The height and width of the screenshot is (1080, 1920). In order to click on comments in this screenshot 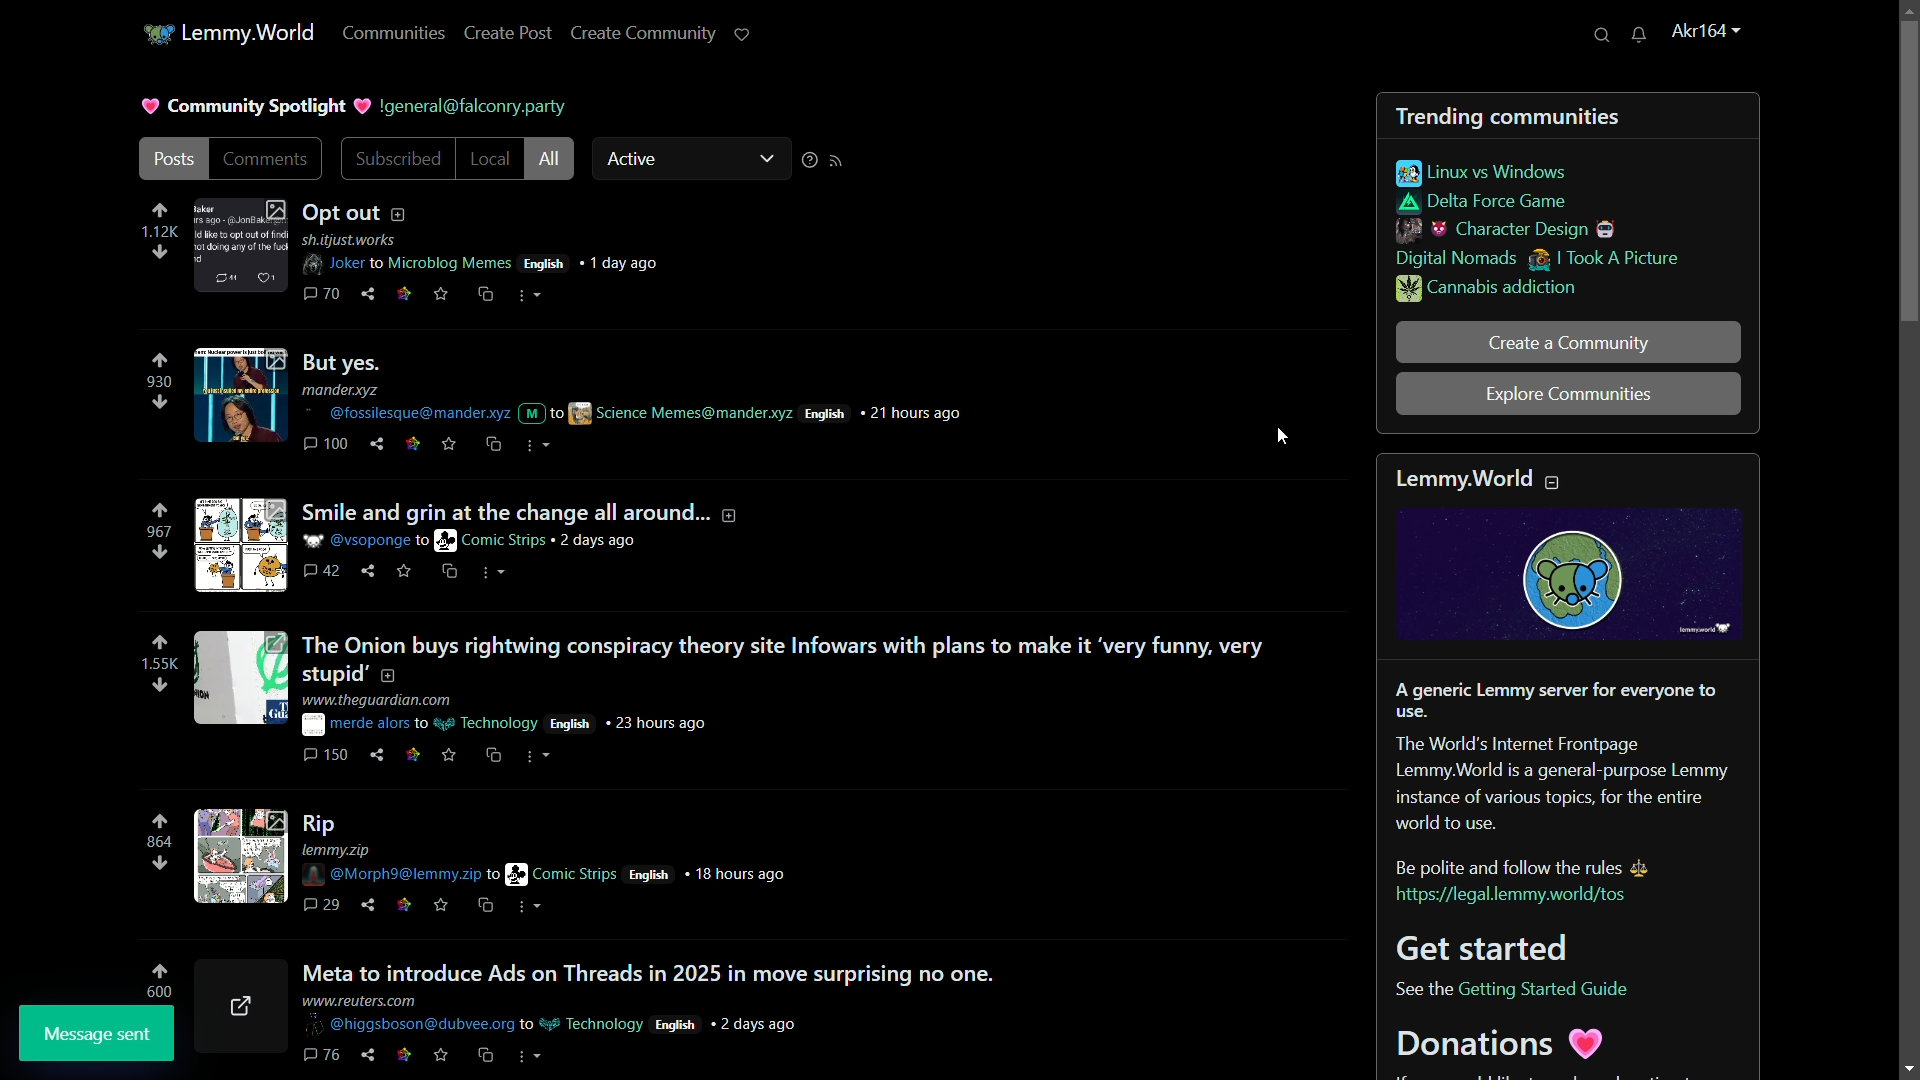, I will do `click(323, 1056)`.